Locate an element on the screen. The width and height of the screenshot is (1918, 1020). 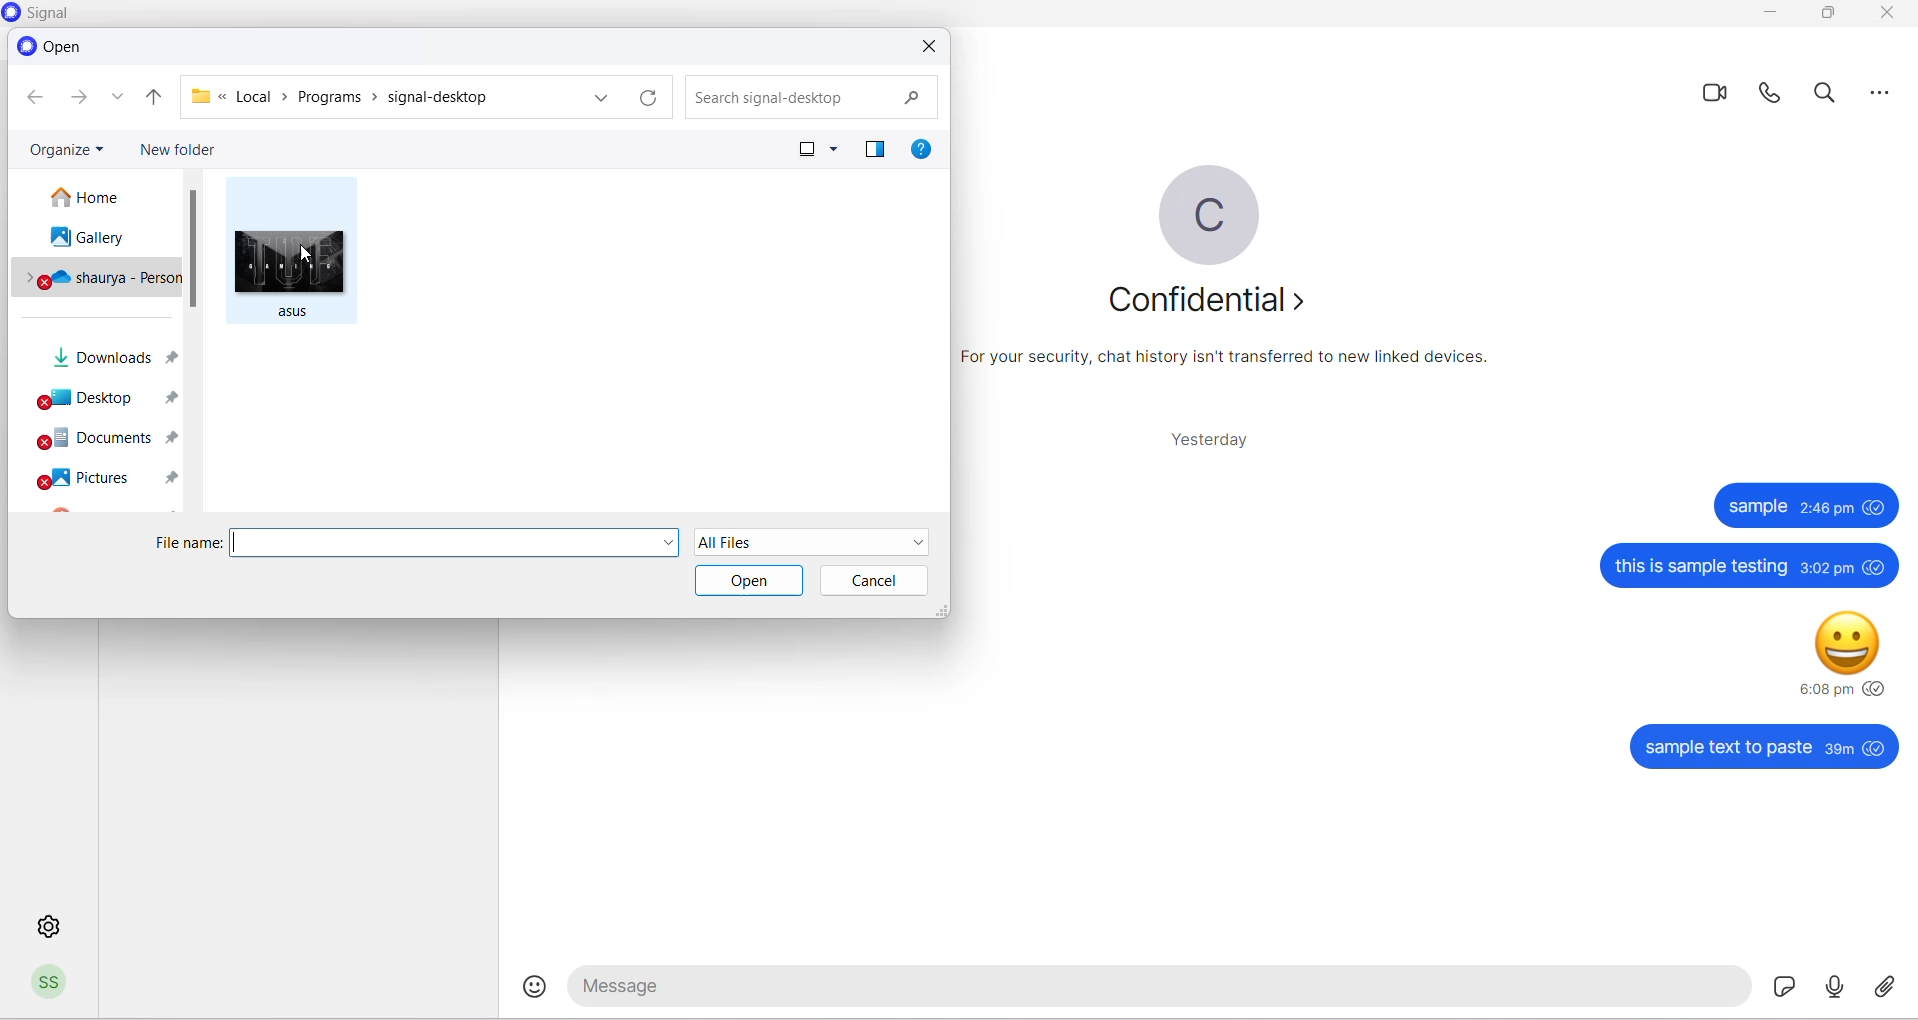
this is sample testing is located at coordinates (1701, 567).